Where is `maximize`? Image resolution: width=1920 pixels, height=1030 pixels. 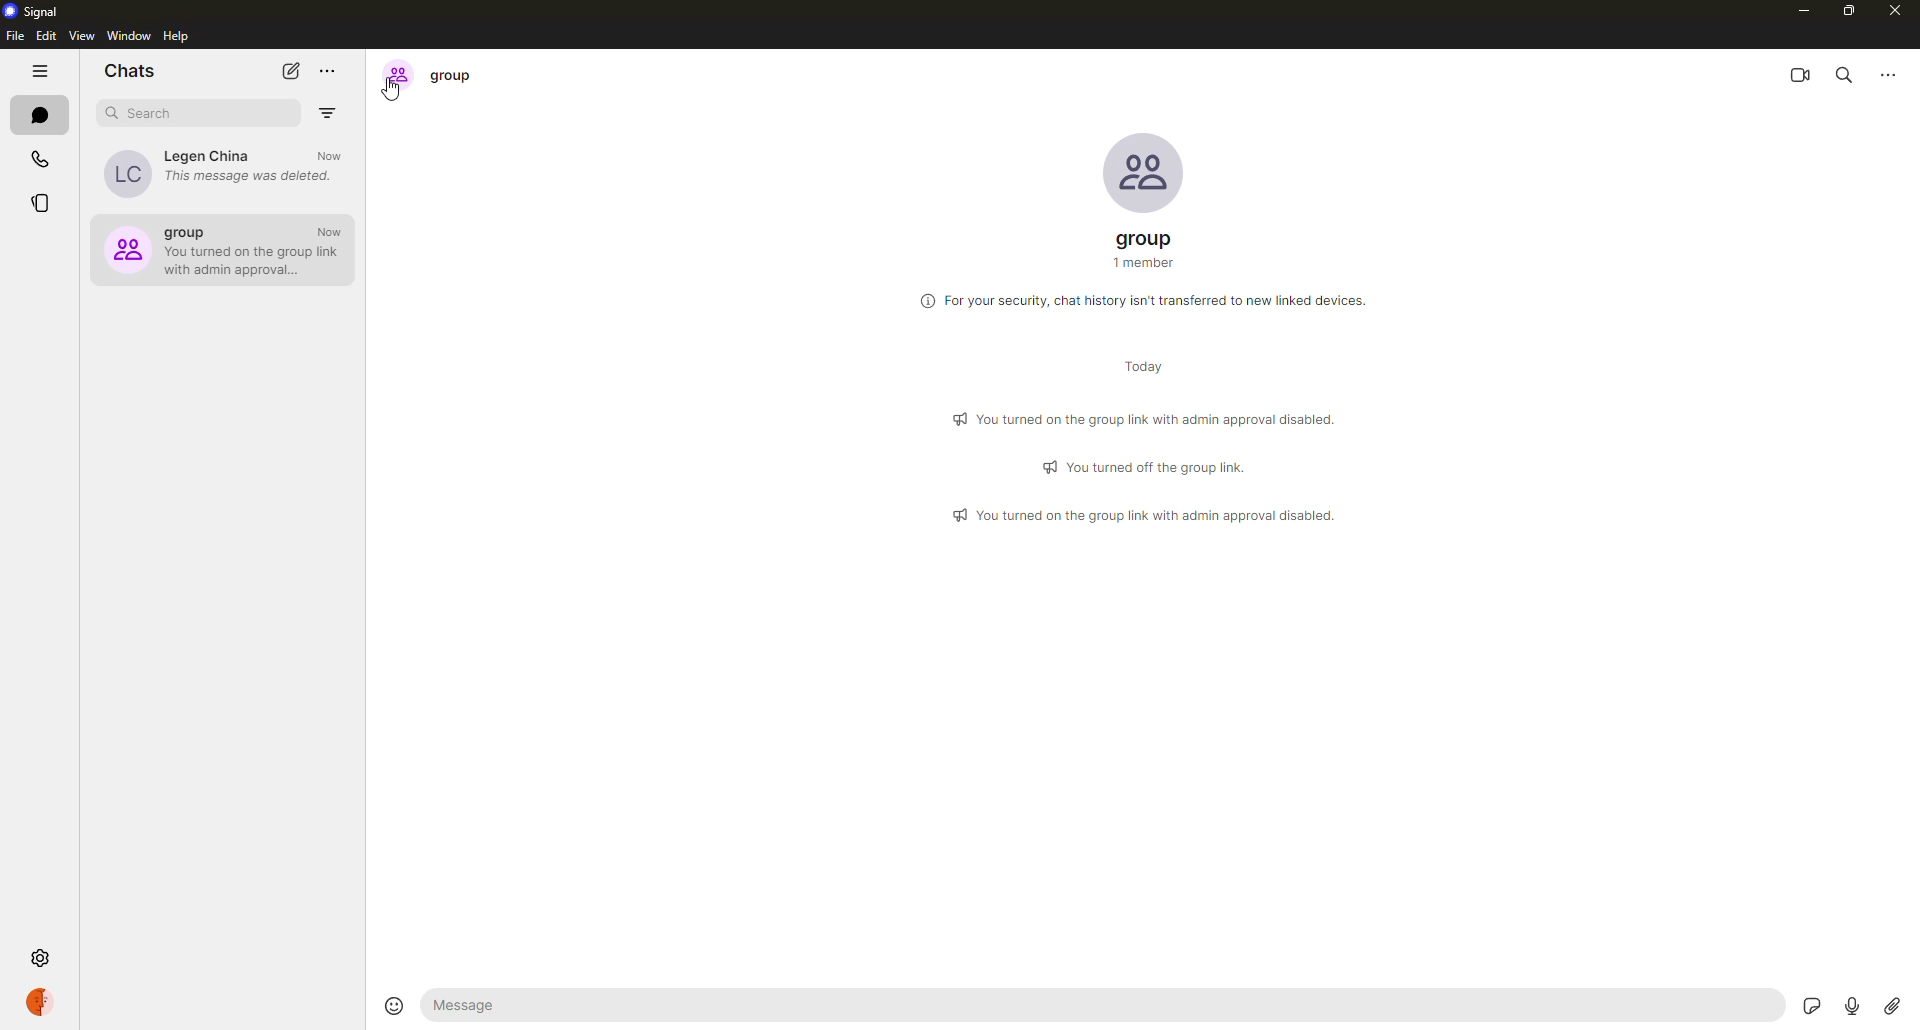
maximize is located at coordinates (1850, 12).